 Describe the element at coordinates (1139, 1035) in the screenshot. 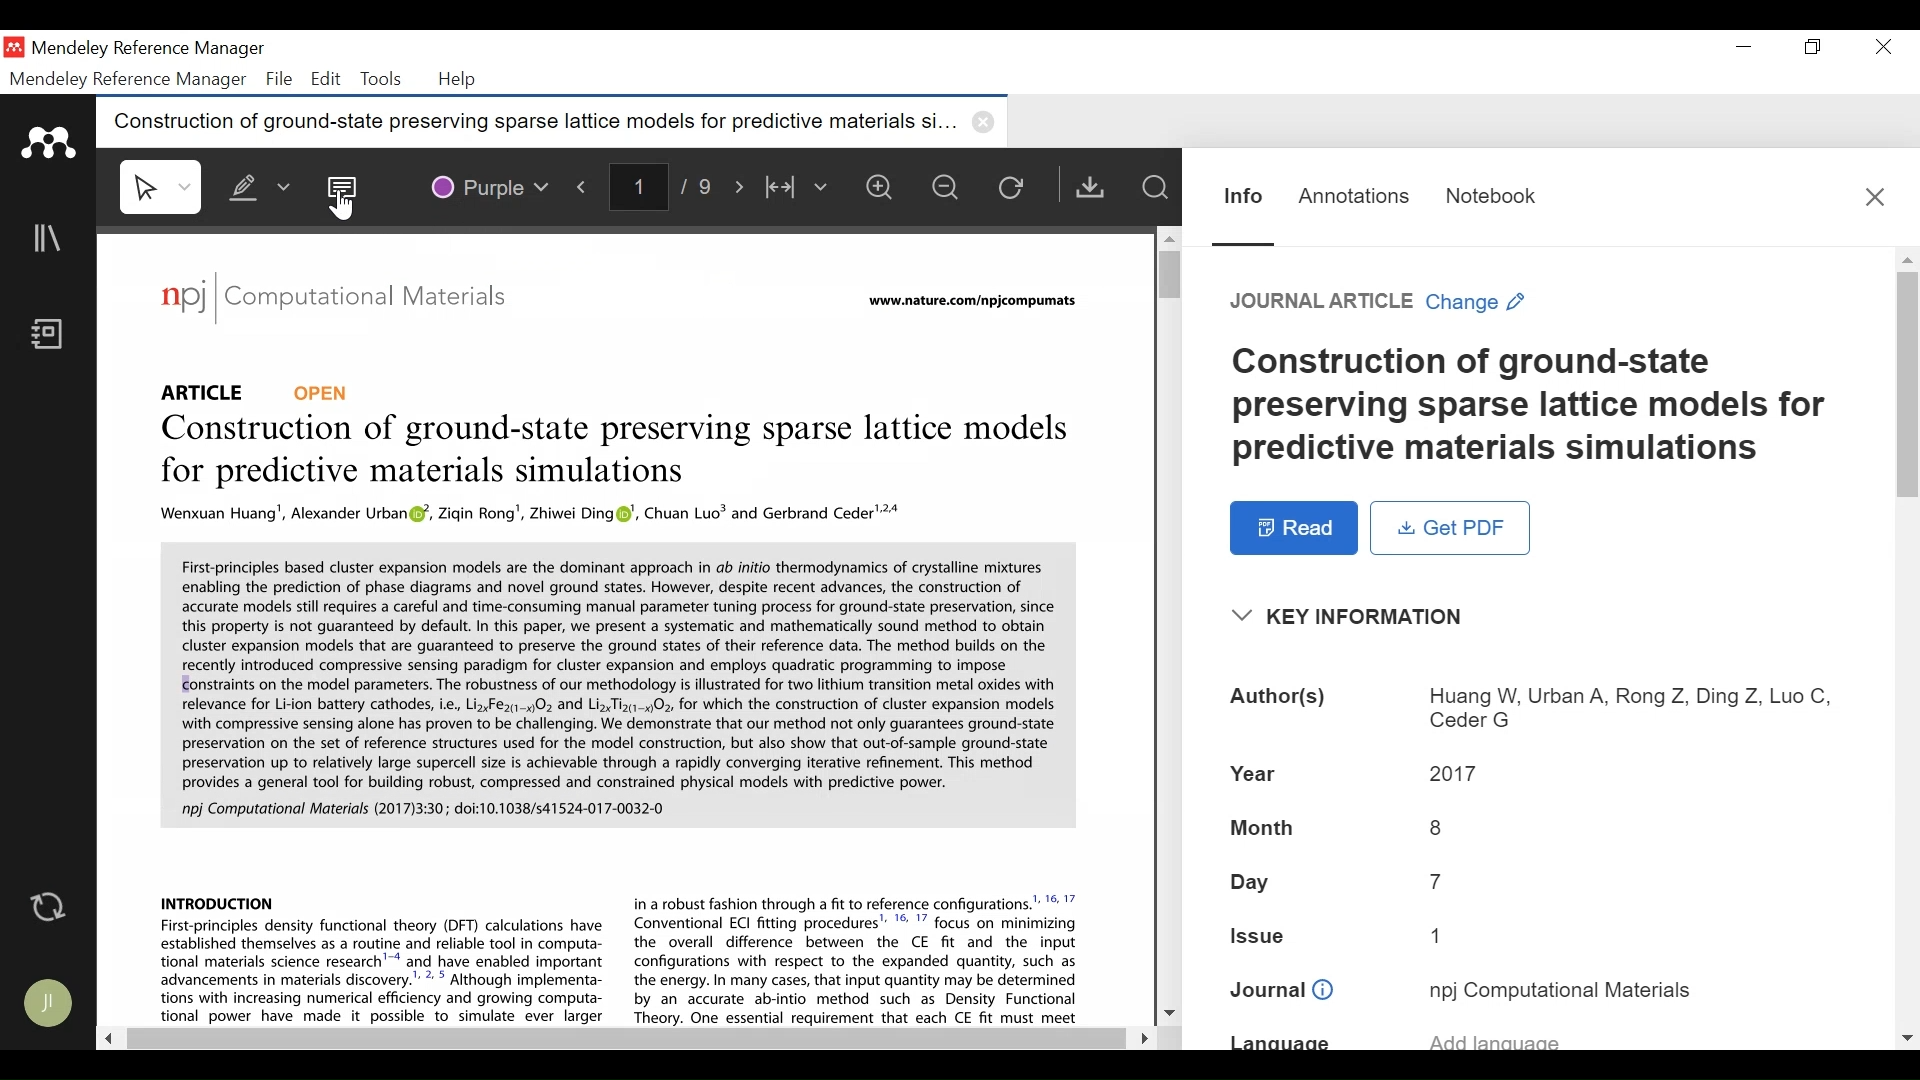

I see `Scroll Right` at that location.